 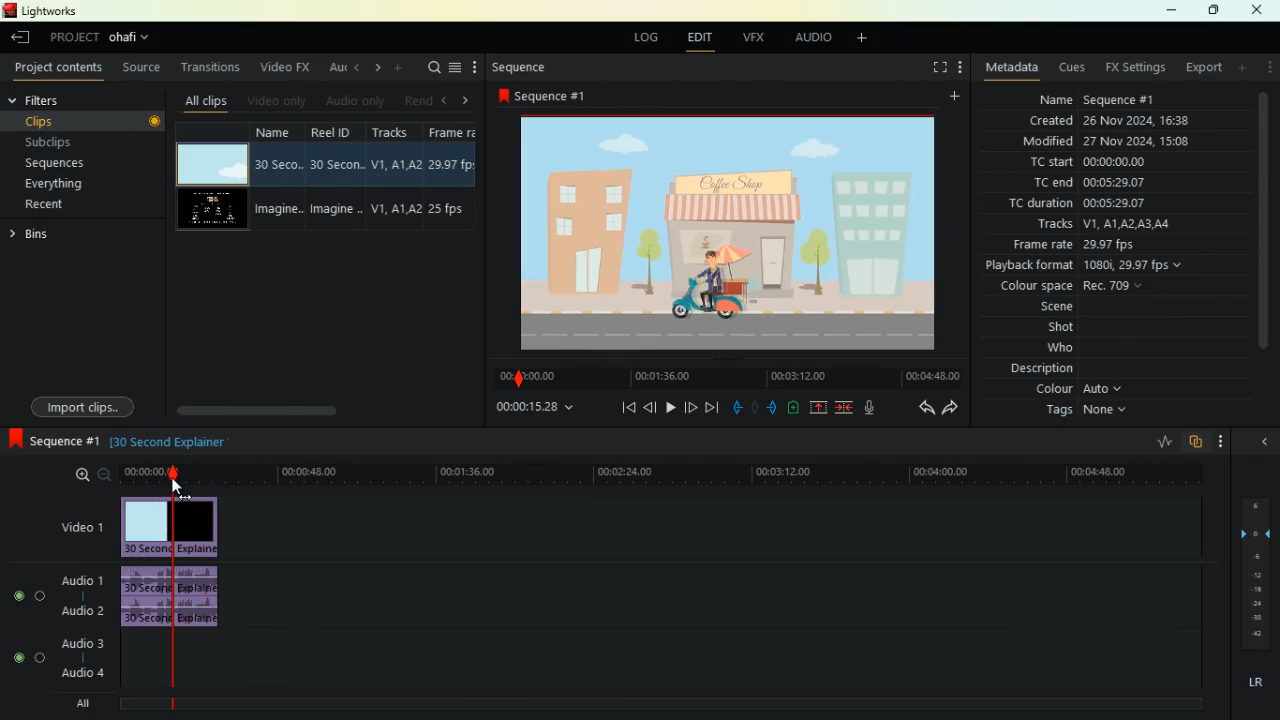 What do you see at coordinates (954, 411) in the screenshot?
I see `forward` at bounding box center [954, 411].